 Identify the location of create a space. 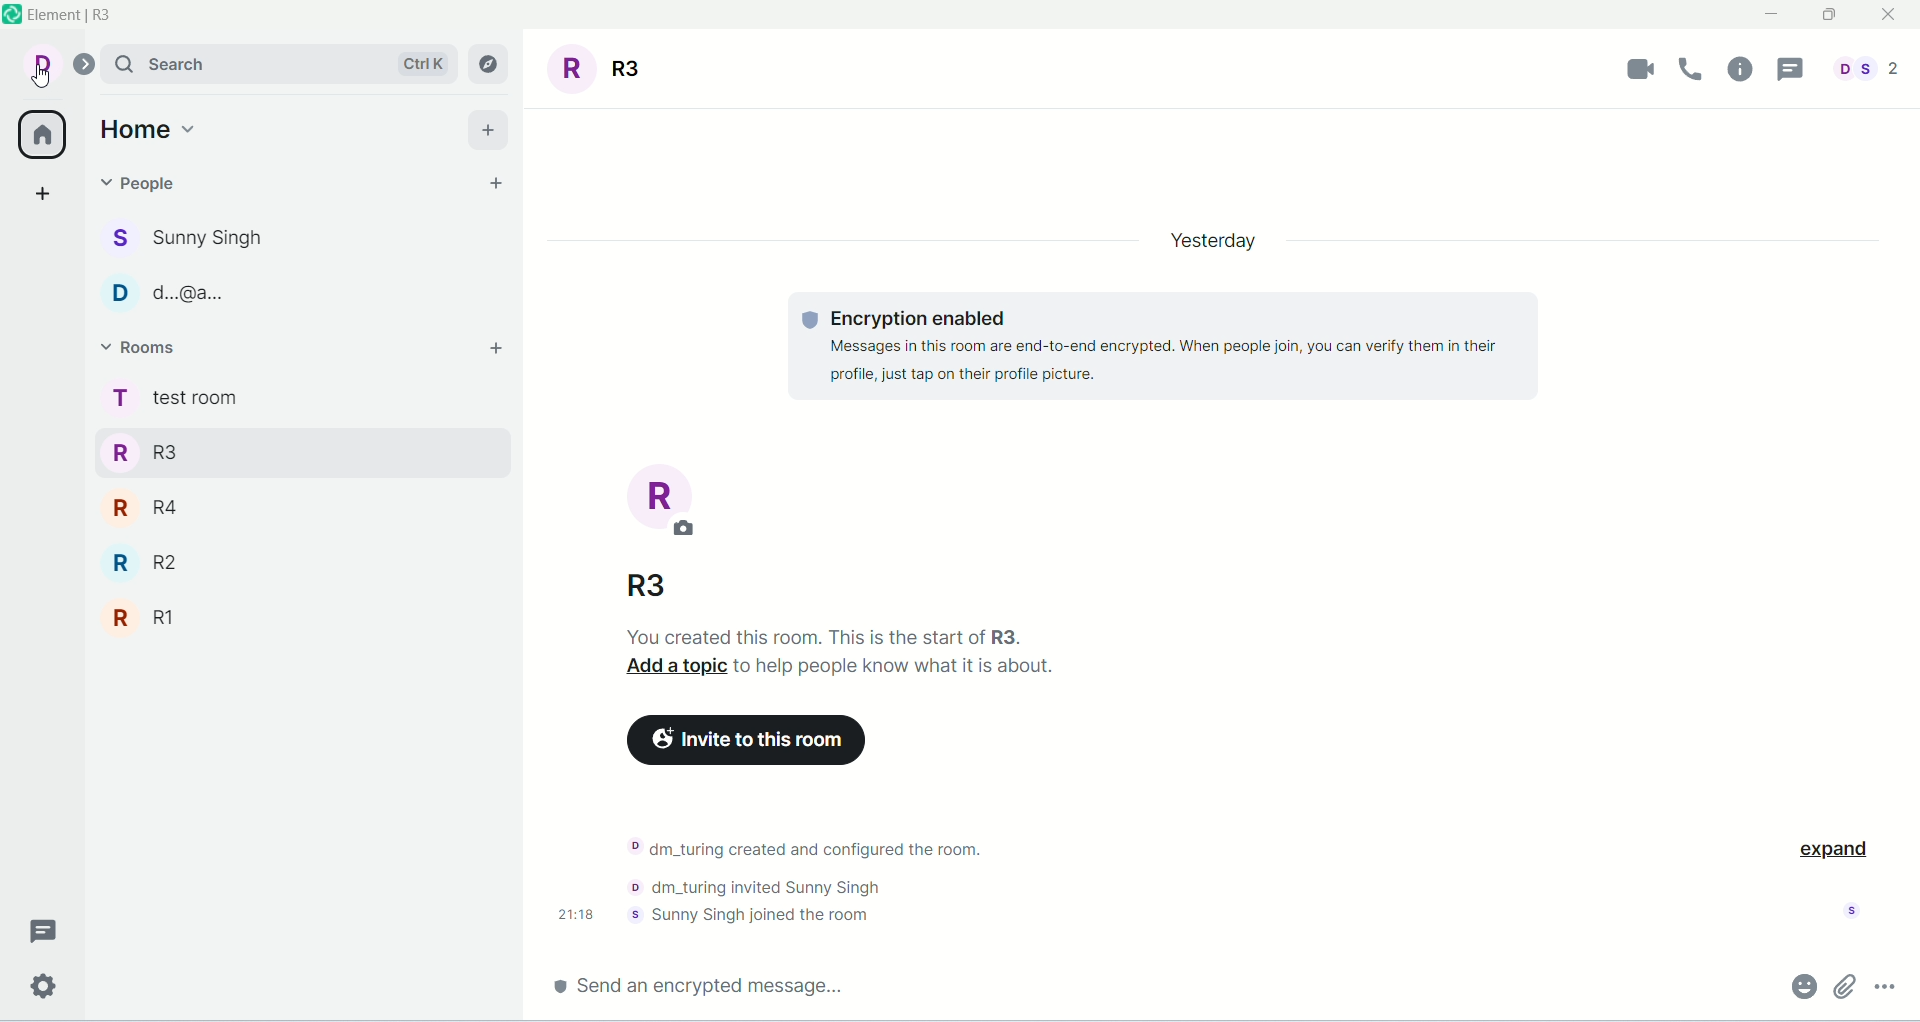
(43, 193).